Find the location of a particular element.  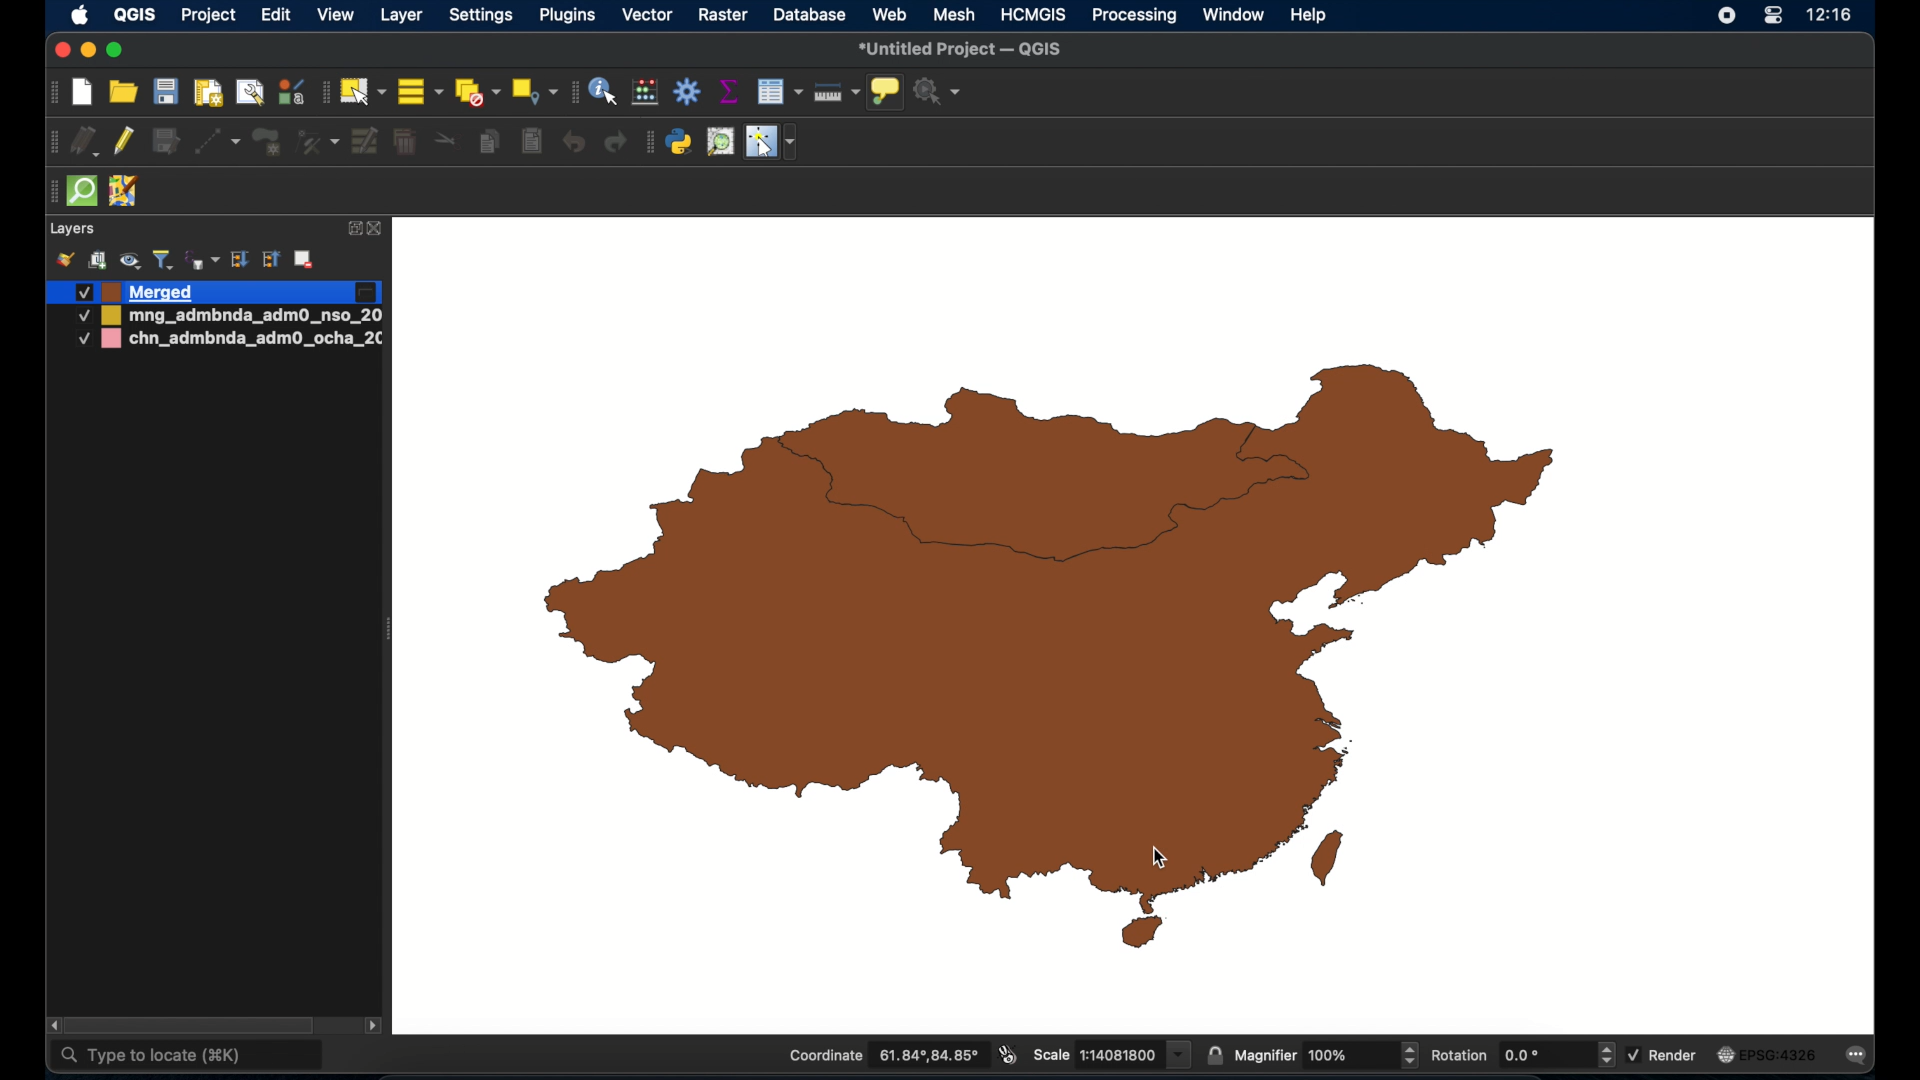

digitizing toolbar is located at coordinates (55, 145).